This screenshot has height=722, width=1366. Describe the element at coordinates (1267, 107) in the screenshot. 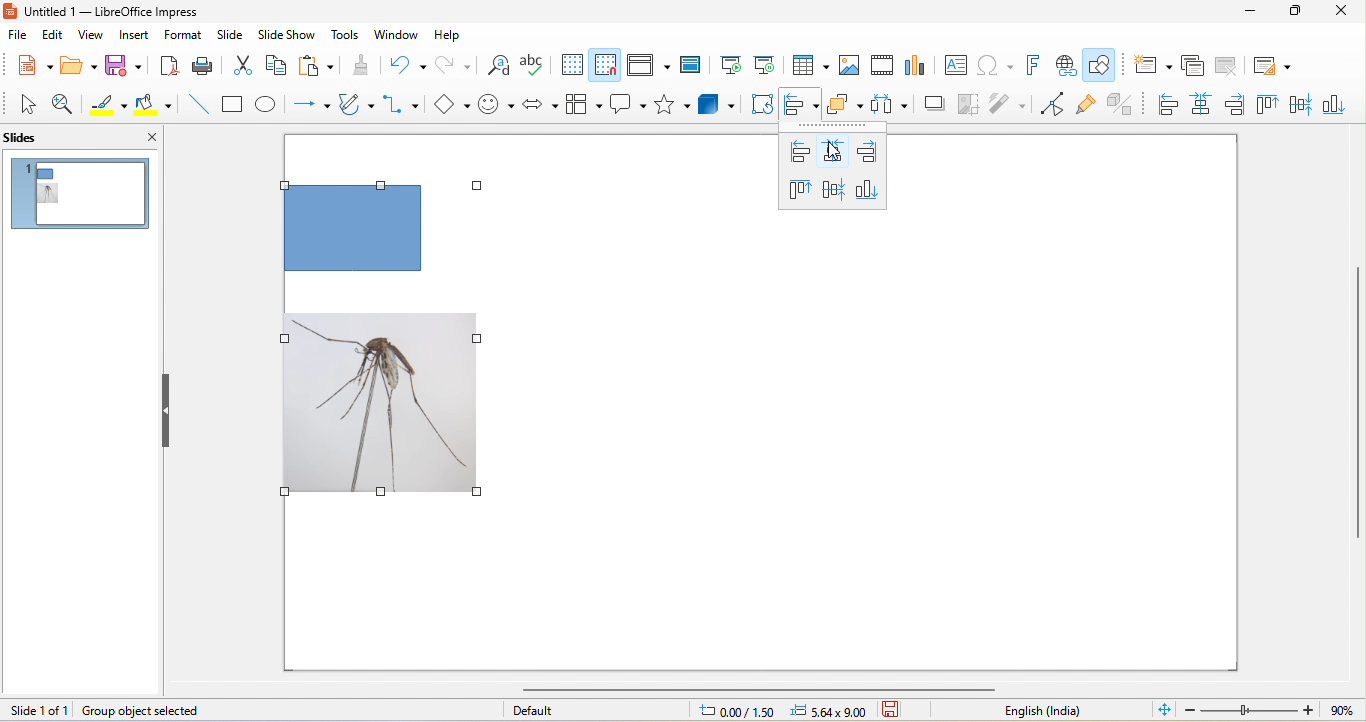

I see `top` at that location.